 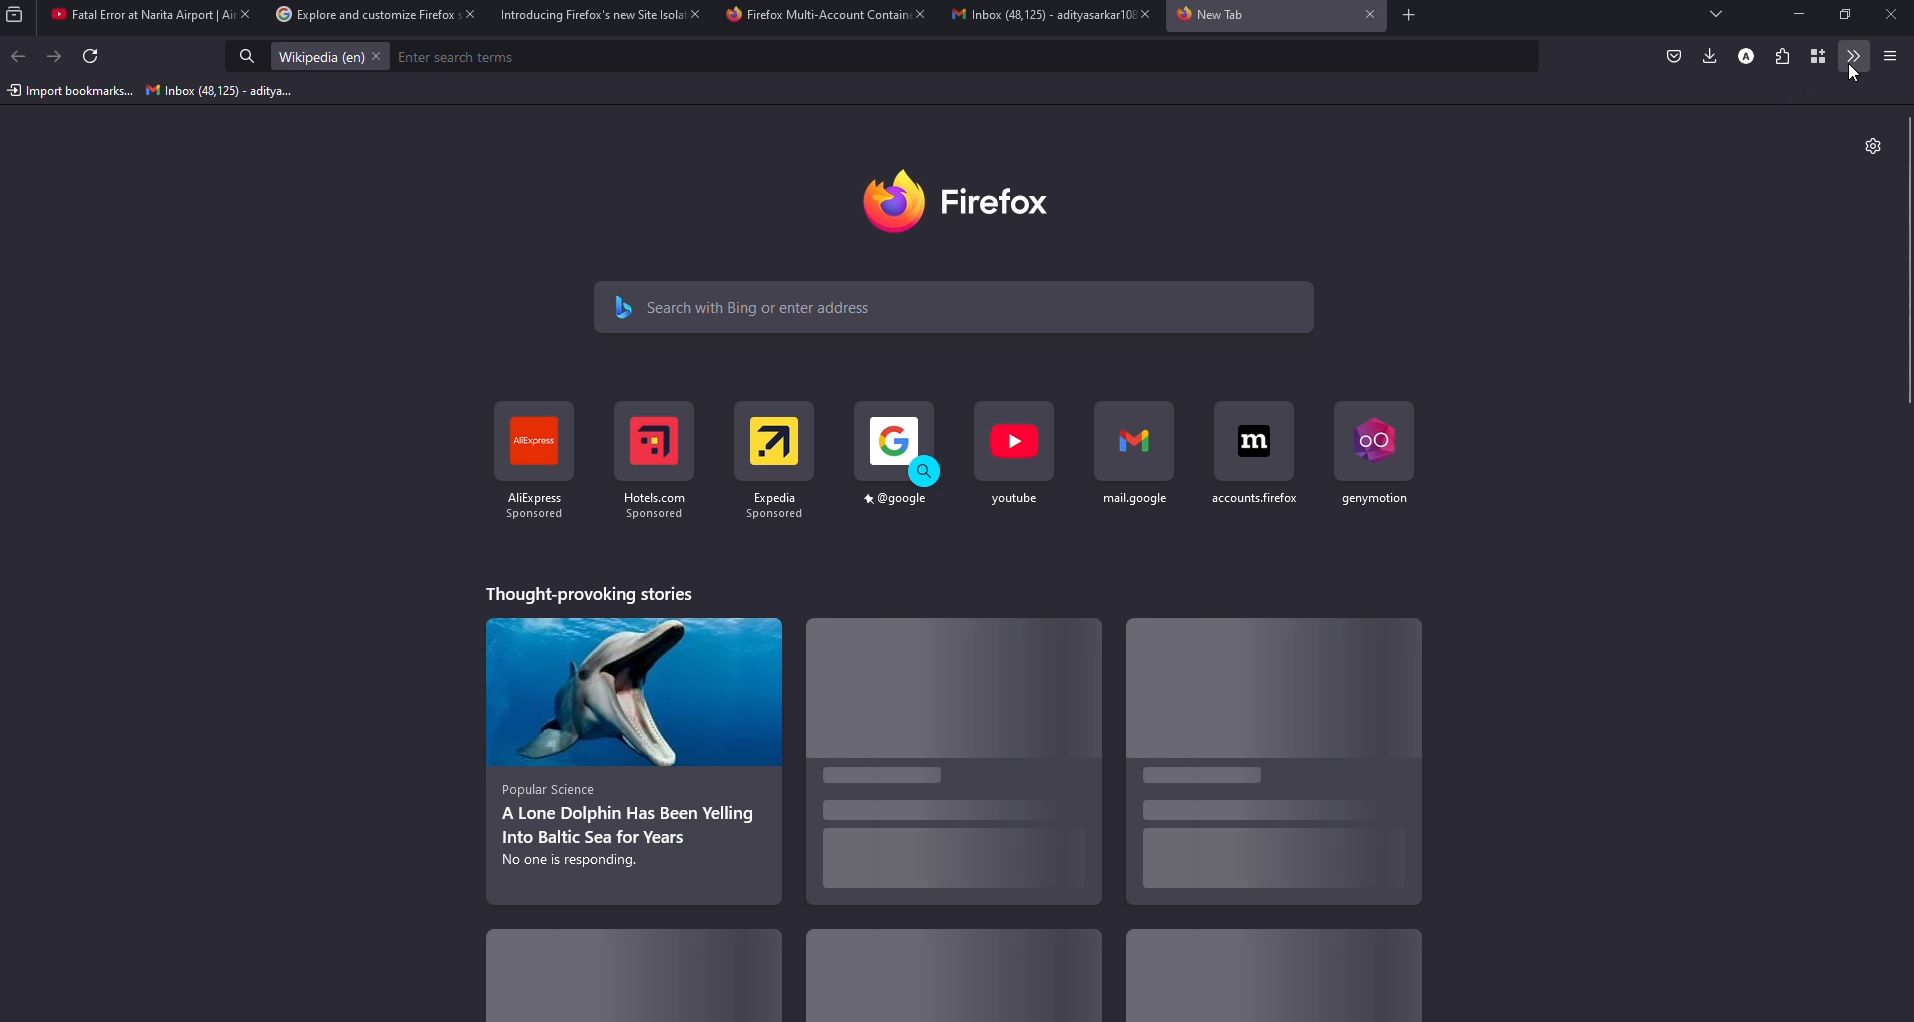 I want to click on shortcut, so click(x=897, y=456).